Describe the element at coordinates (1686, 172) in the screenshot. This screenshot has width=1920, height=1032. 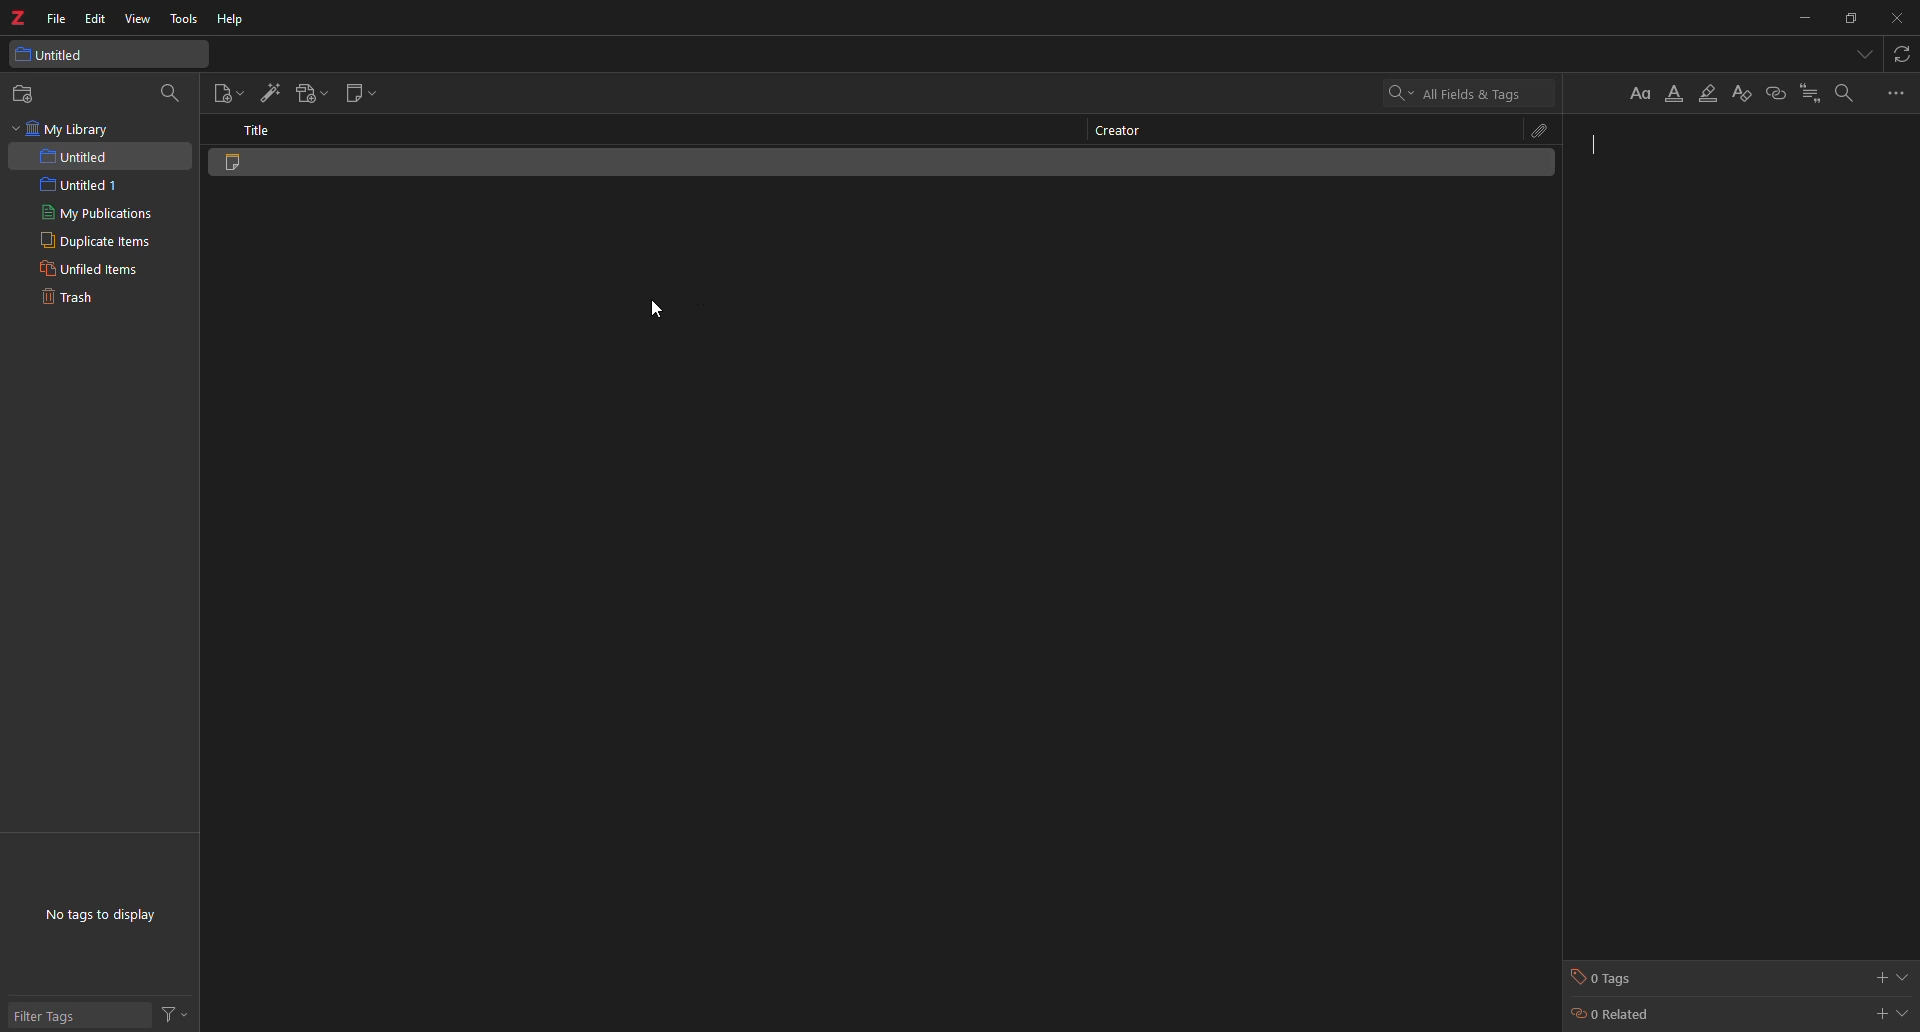
I see `type` at that location.